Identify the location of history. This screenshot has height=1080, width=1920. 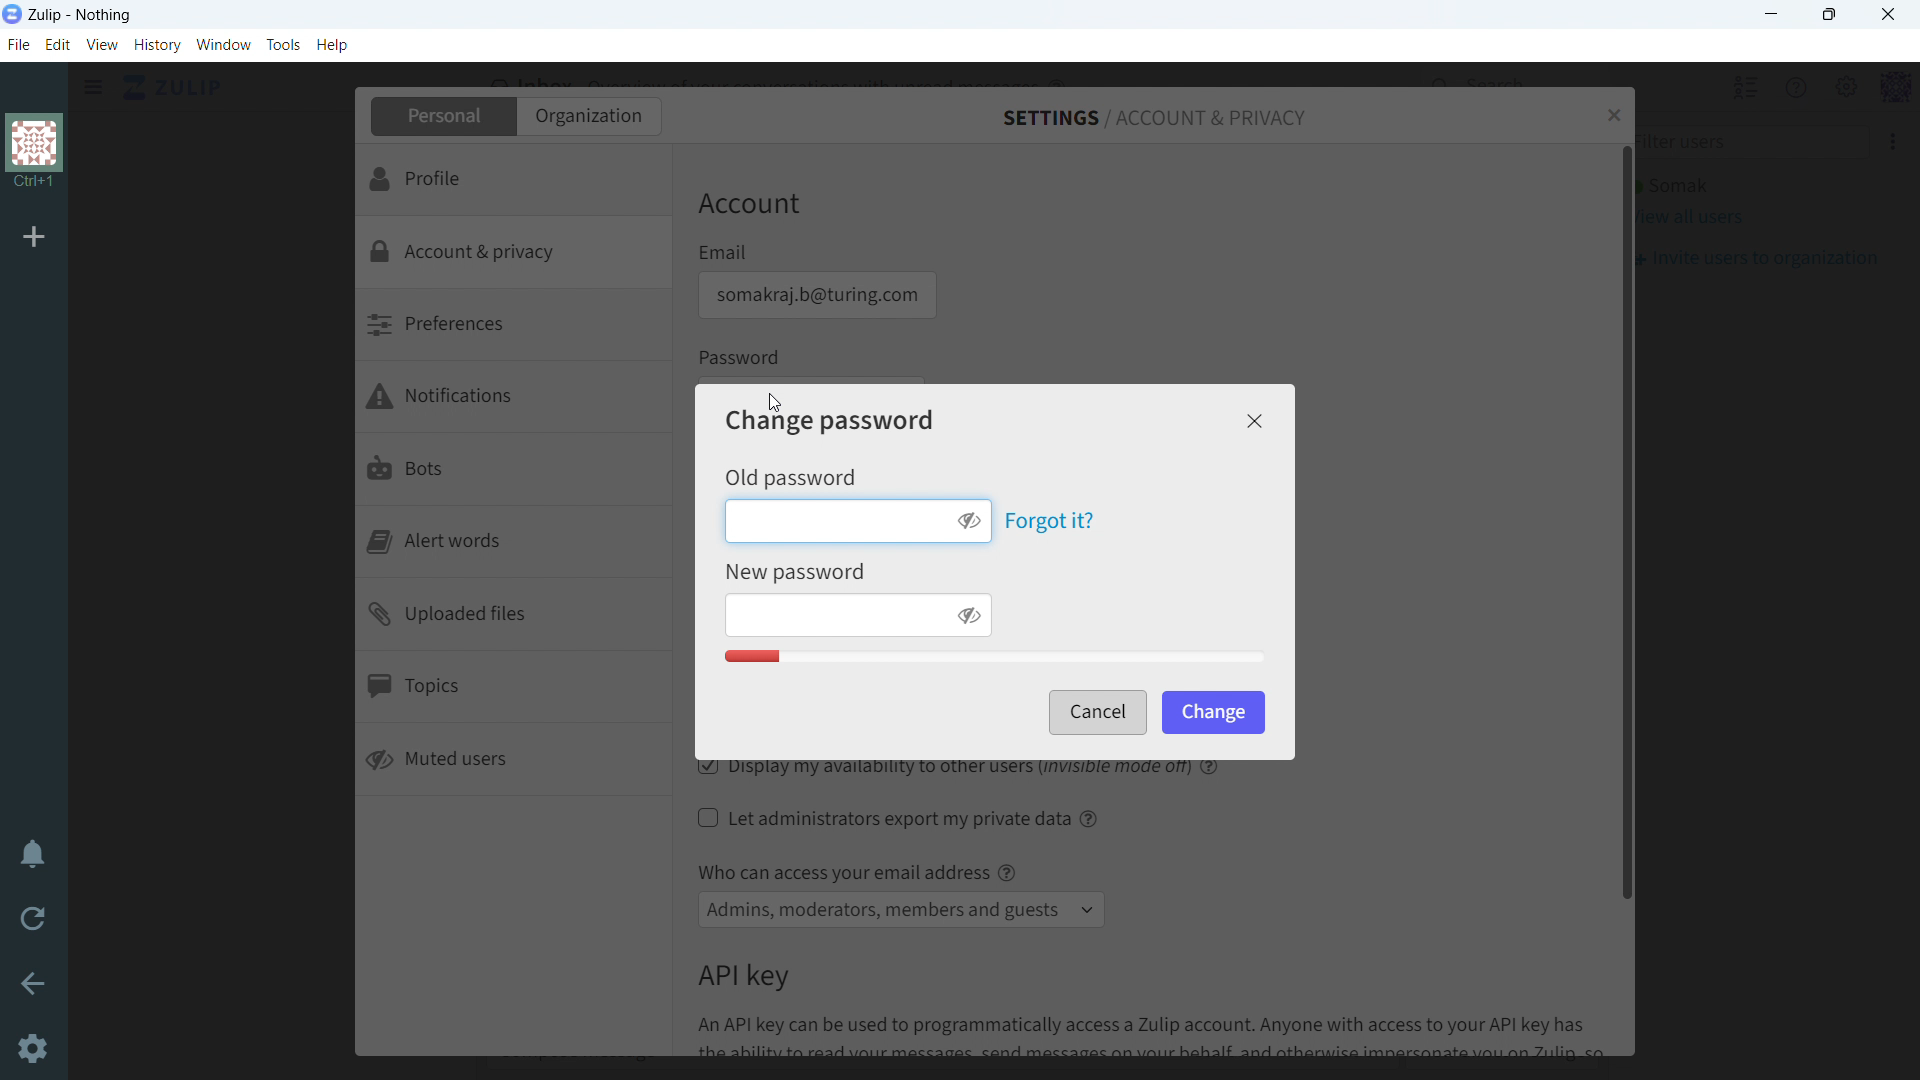
(158, 45).